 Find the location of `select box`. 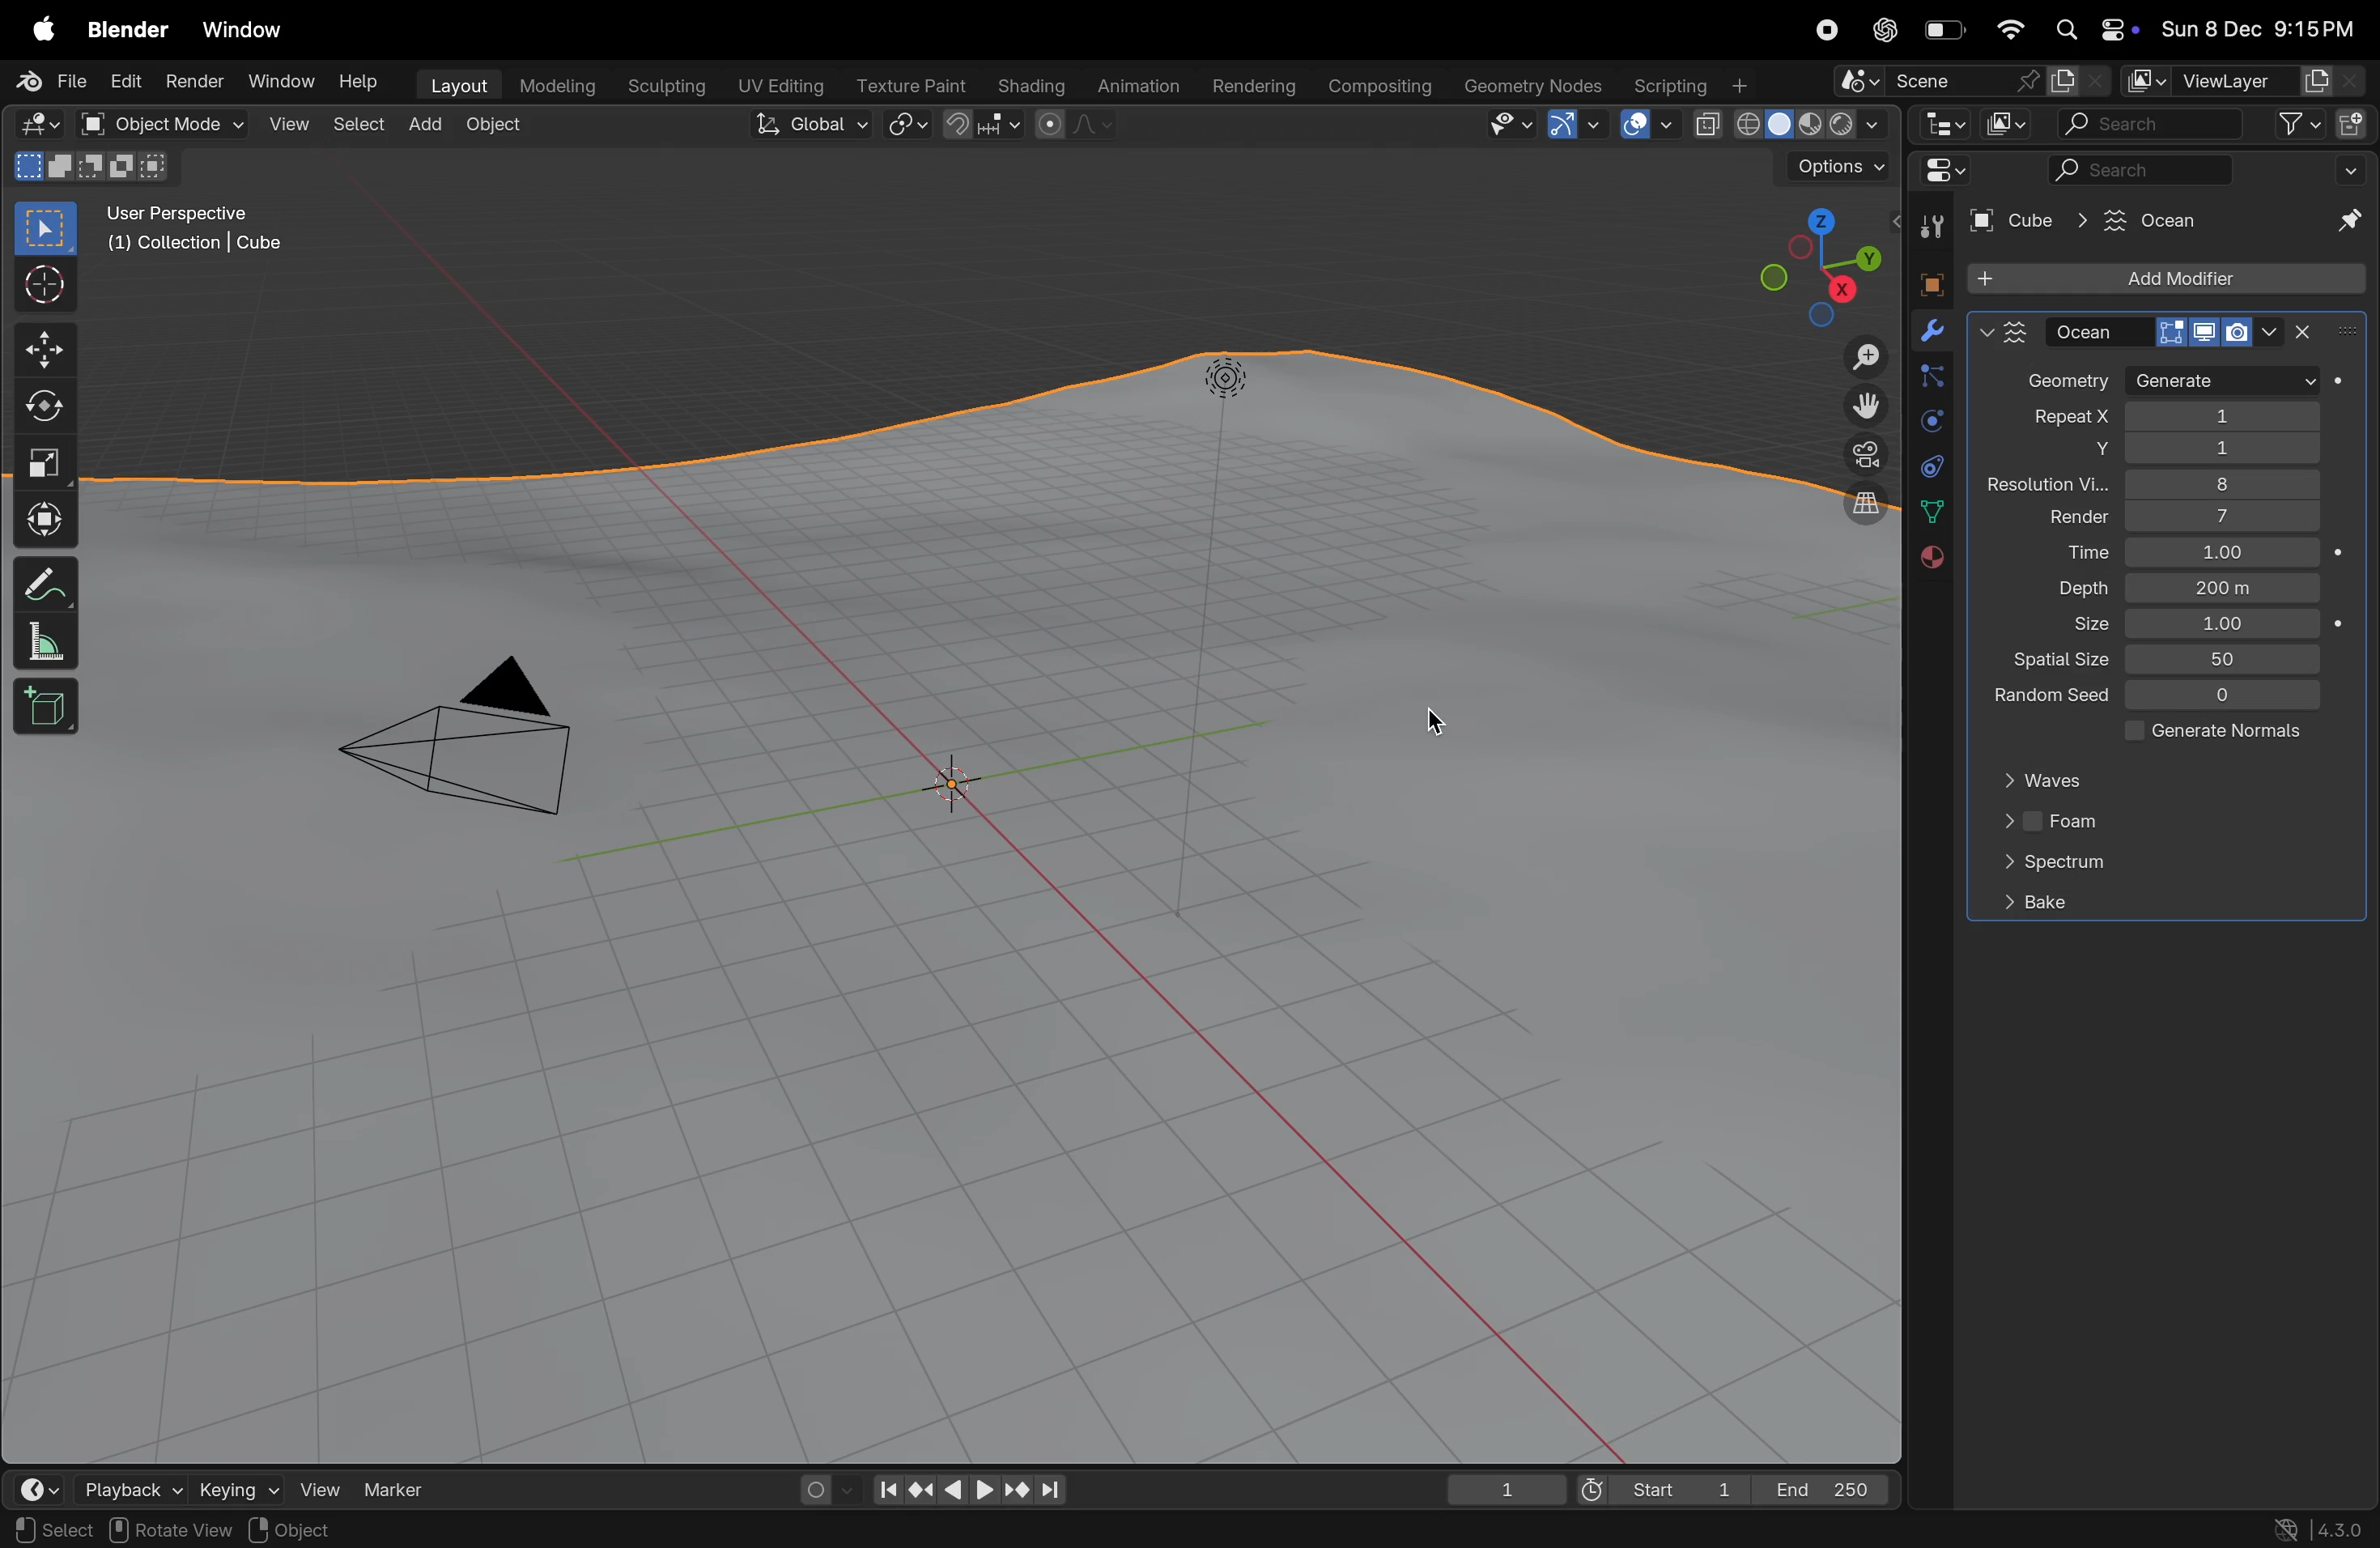

select box is located at coordinates (47, 228).